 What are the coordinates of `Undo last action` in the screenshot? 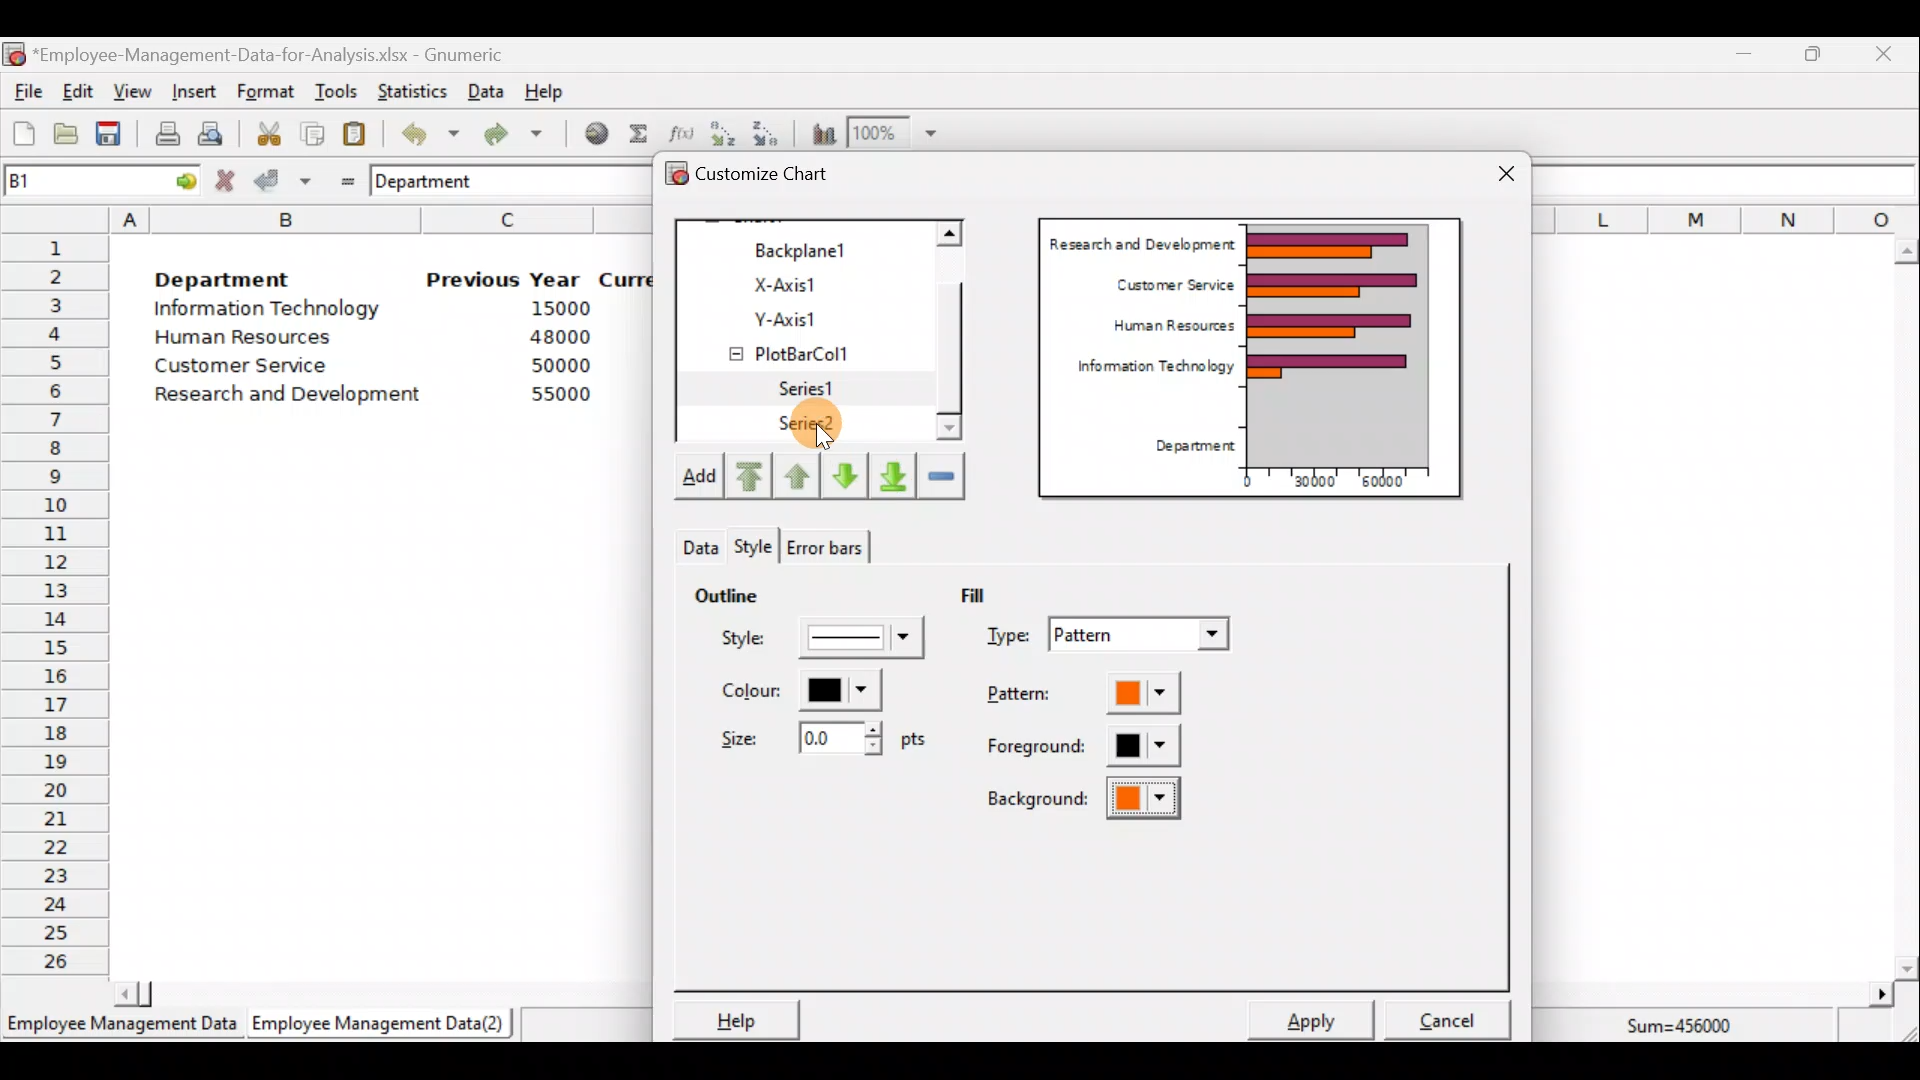 It's located at (419, 129).